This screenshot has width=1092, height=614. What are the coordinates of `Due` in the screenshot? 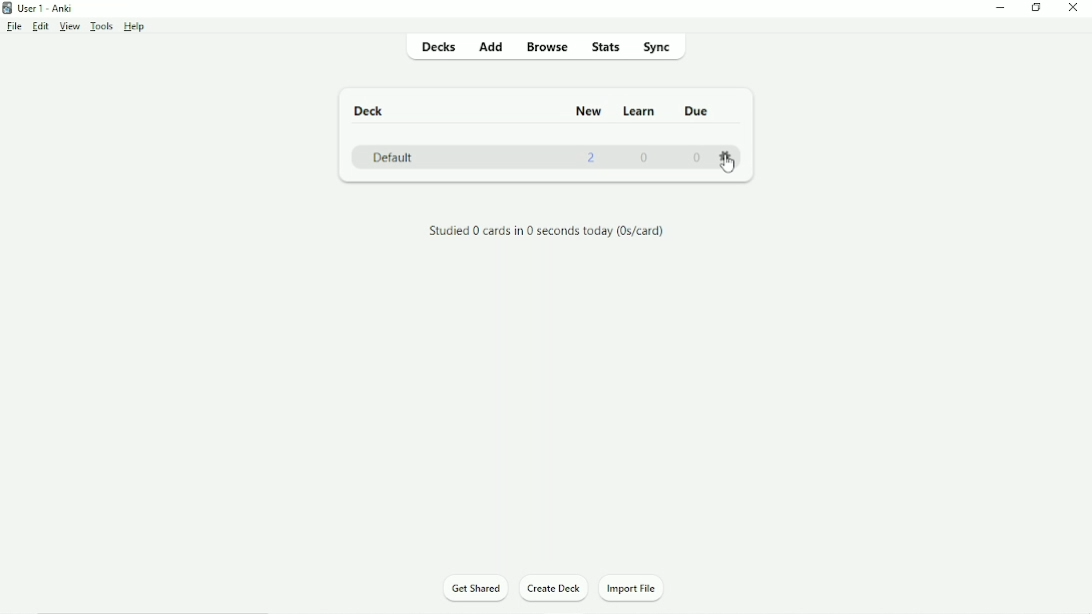 It's located at (699, 110).